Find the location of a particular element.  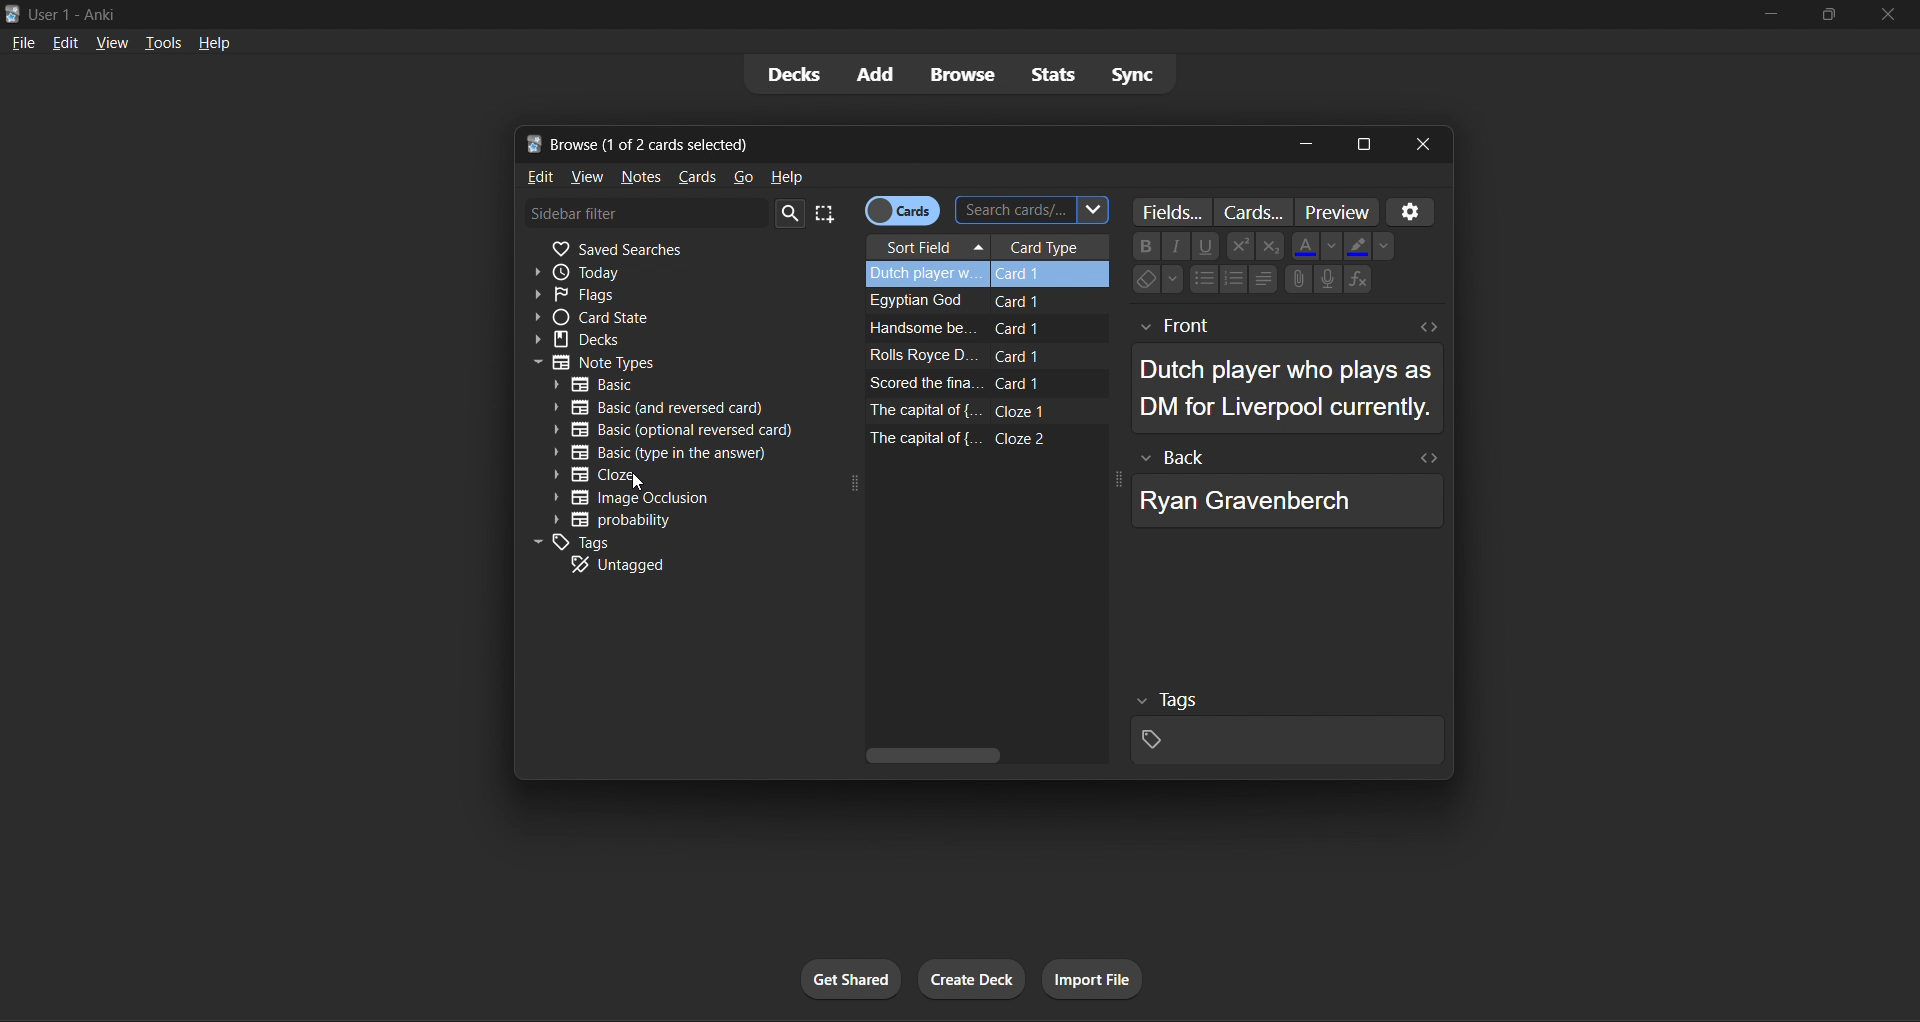

cloze type is located at coordinates (661, 475).